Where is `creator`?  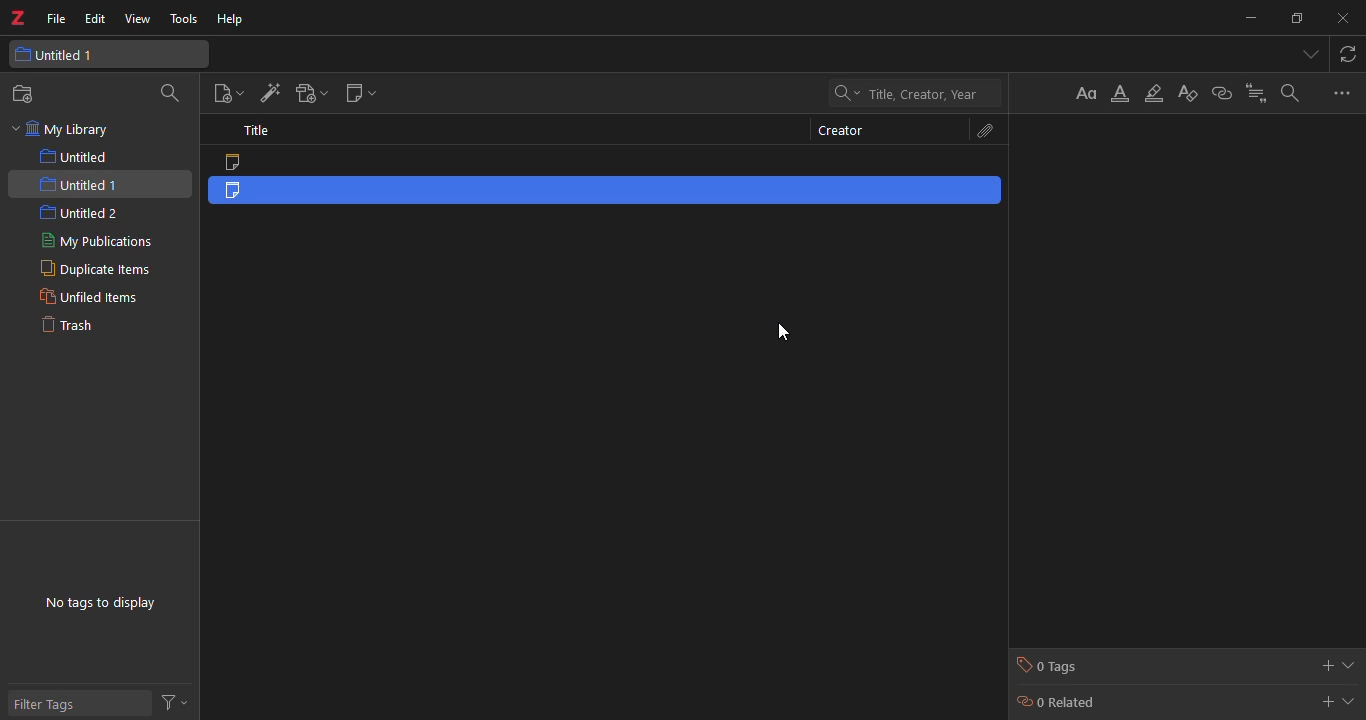
creator is located at coordinates (854, 133).